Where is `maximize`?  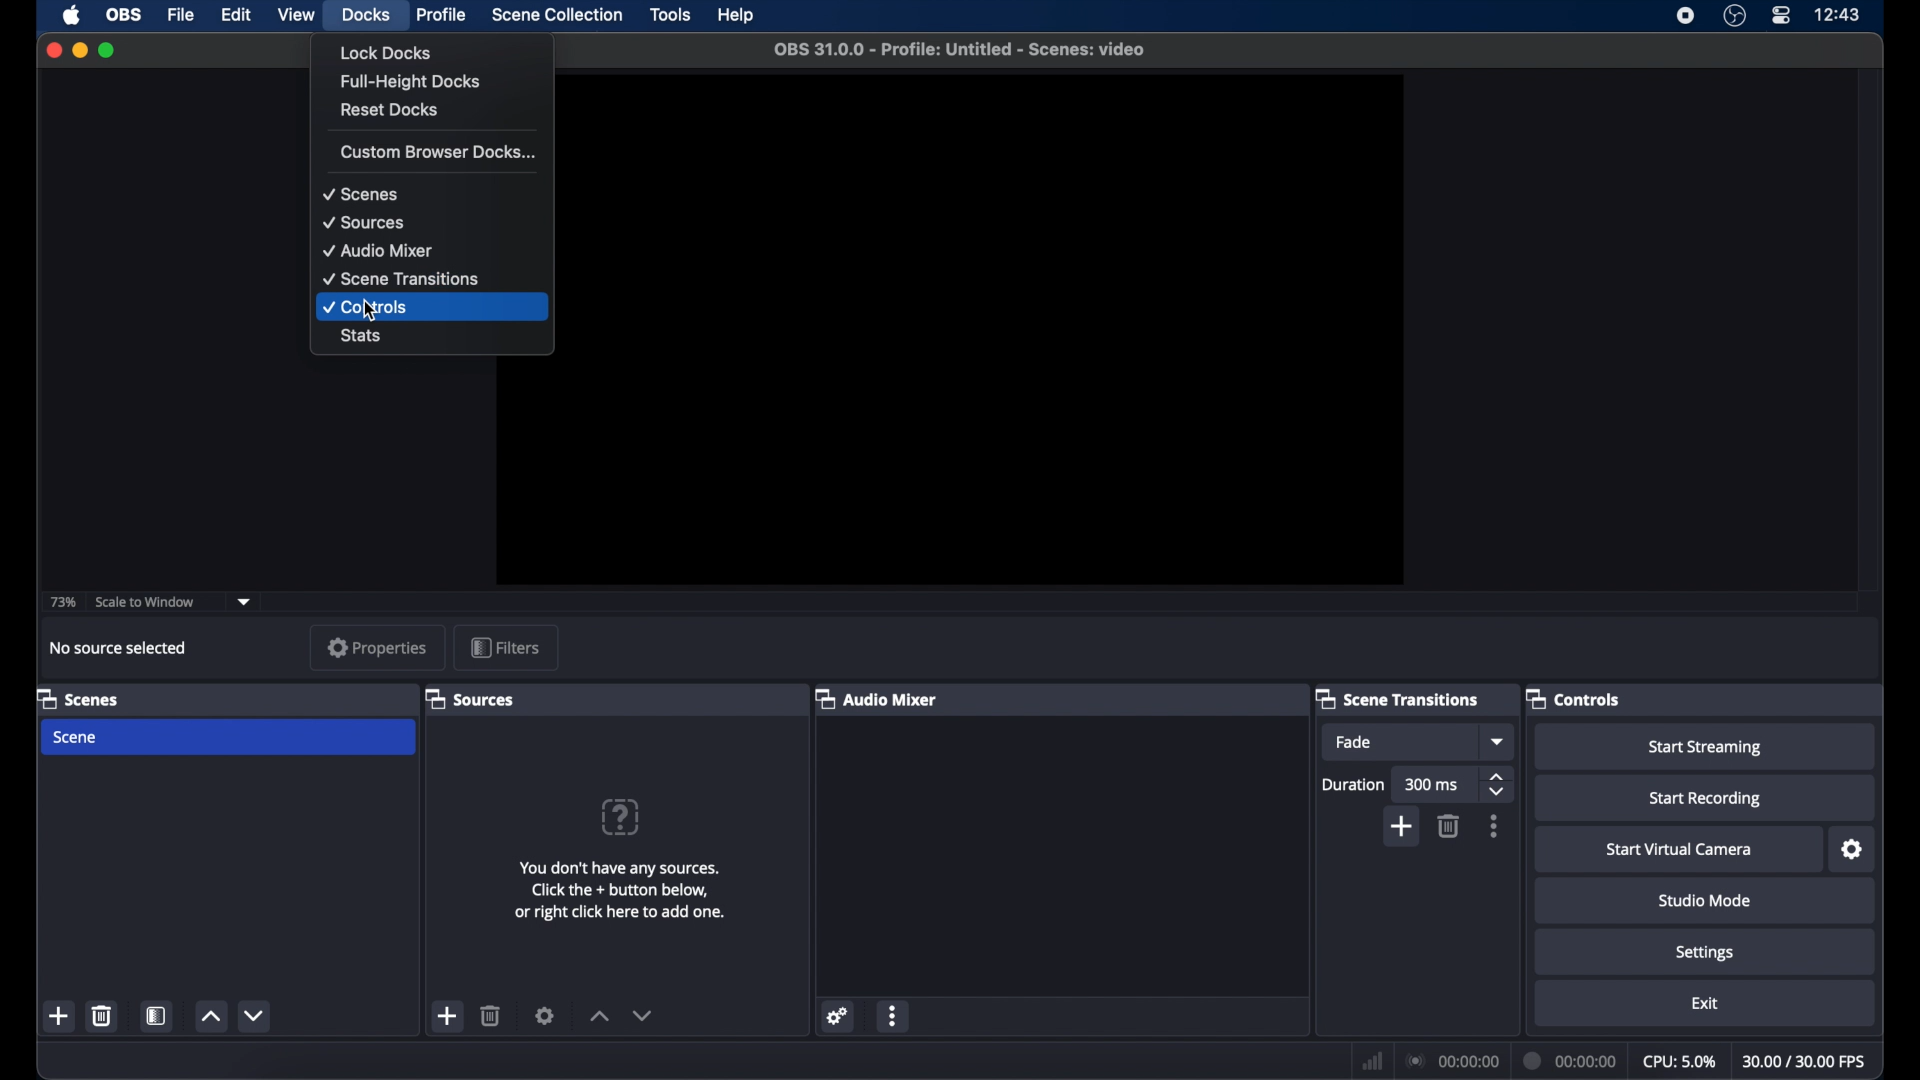
maximize is located at coordinates (108, 51).